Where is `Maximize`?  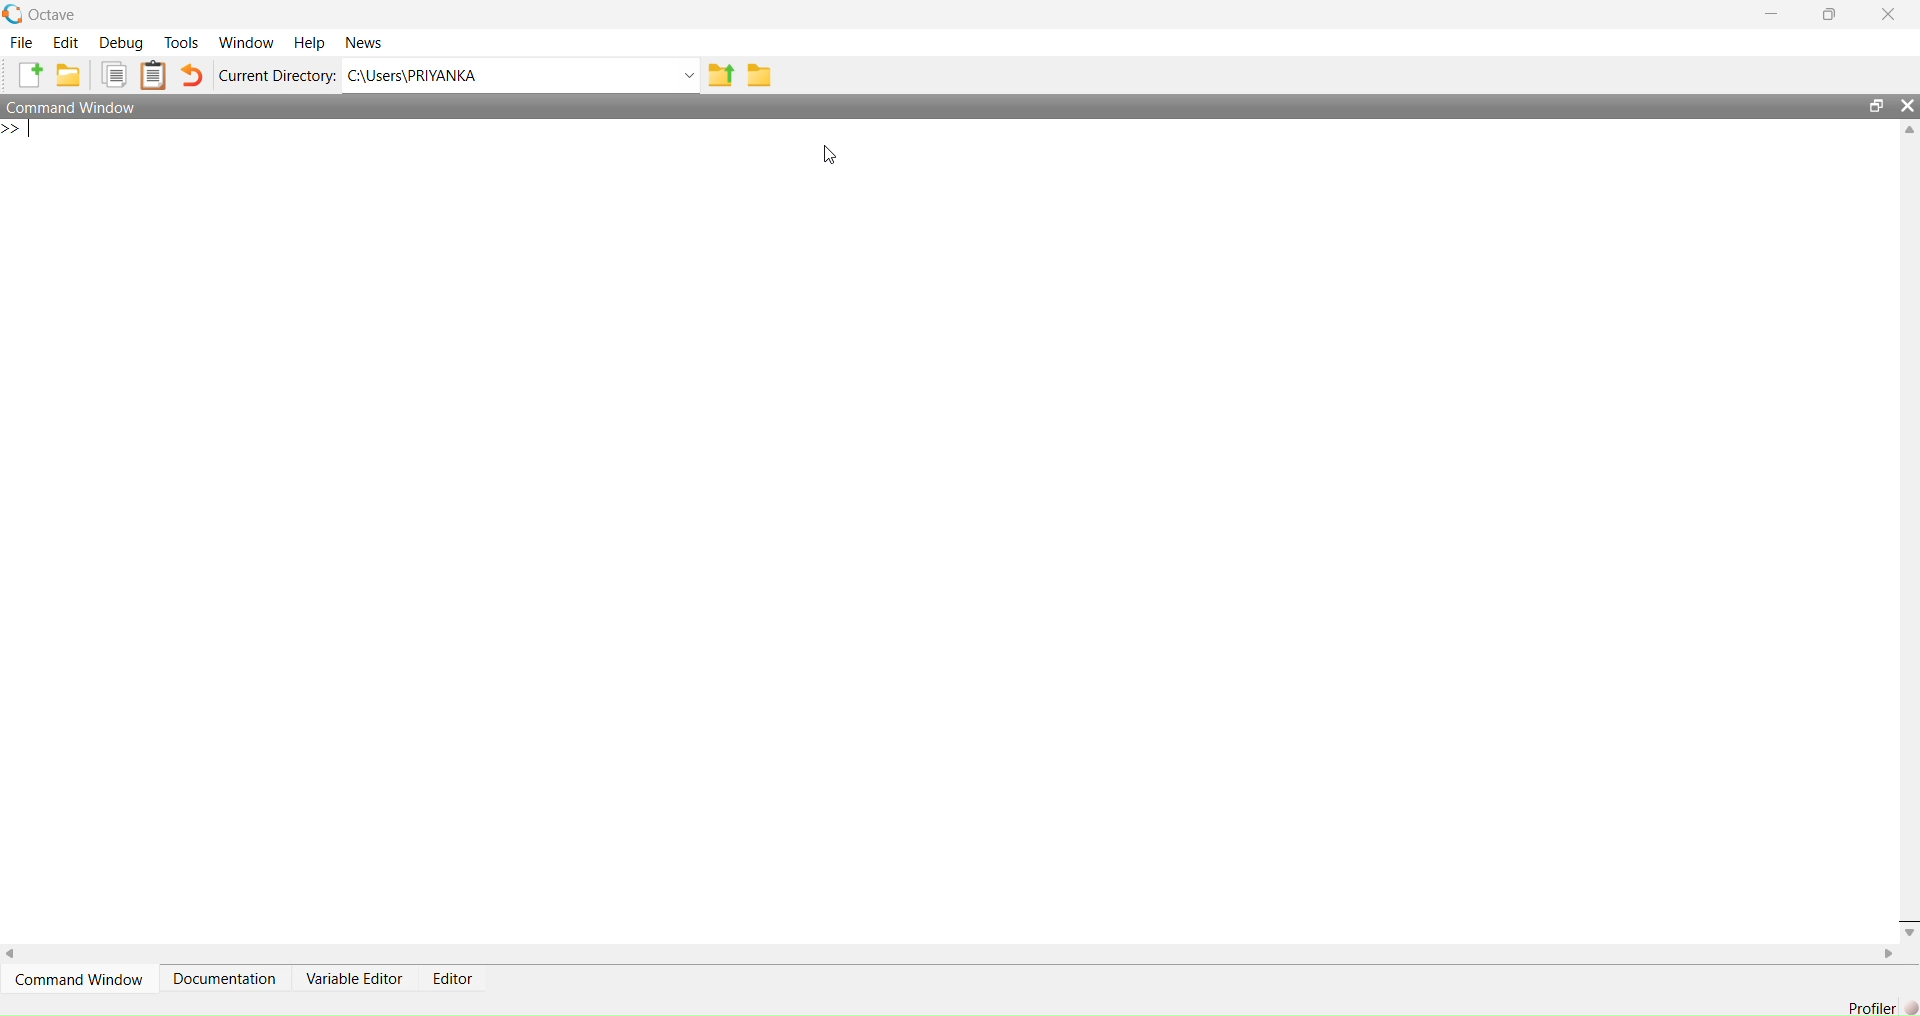 Maximize is located at coordinates (1831, 16).